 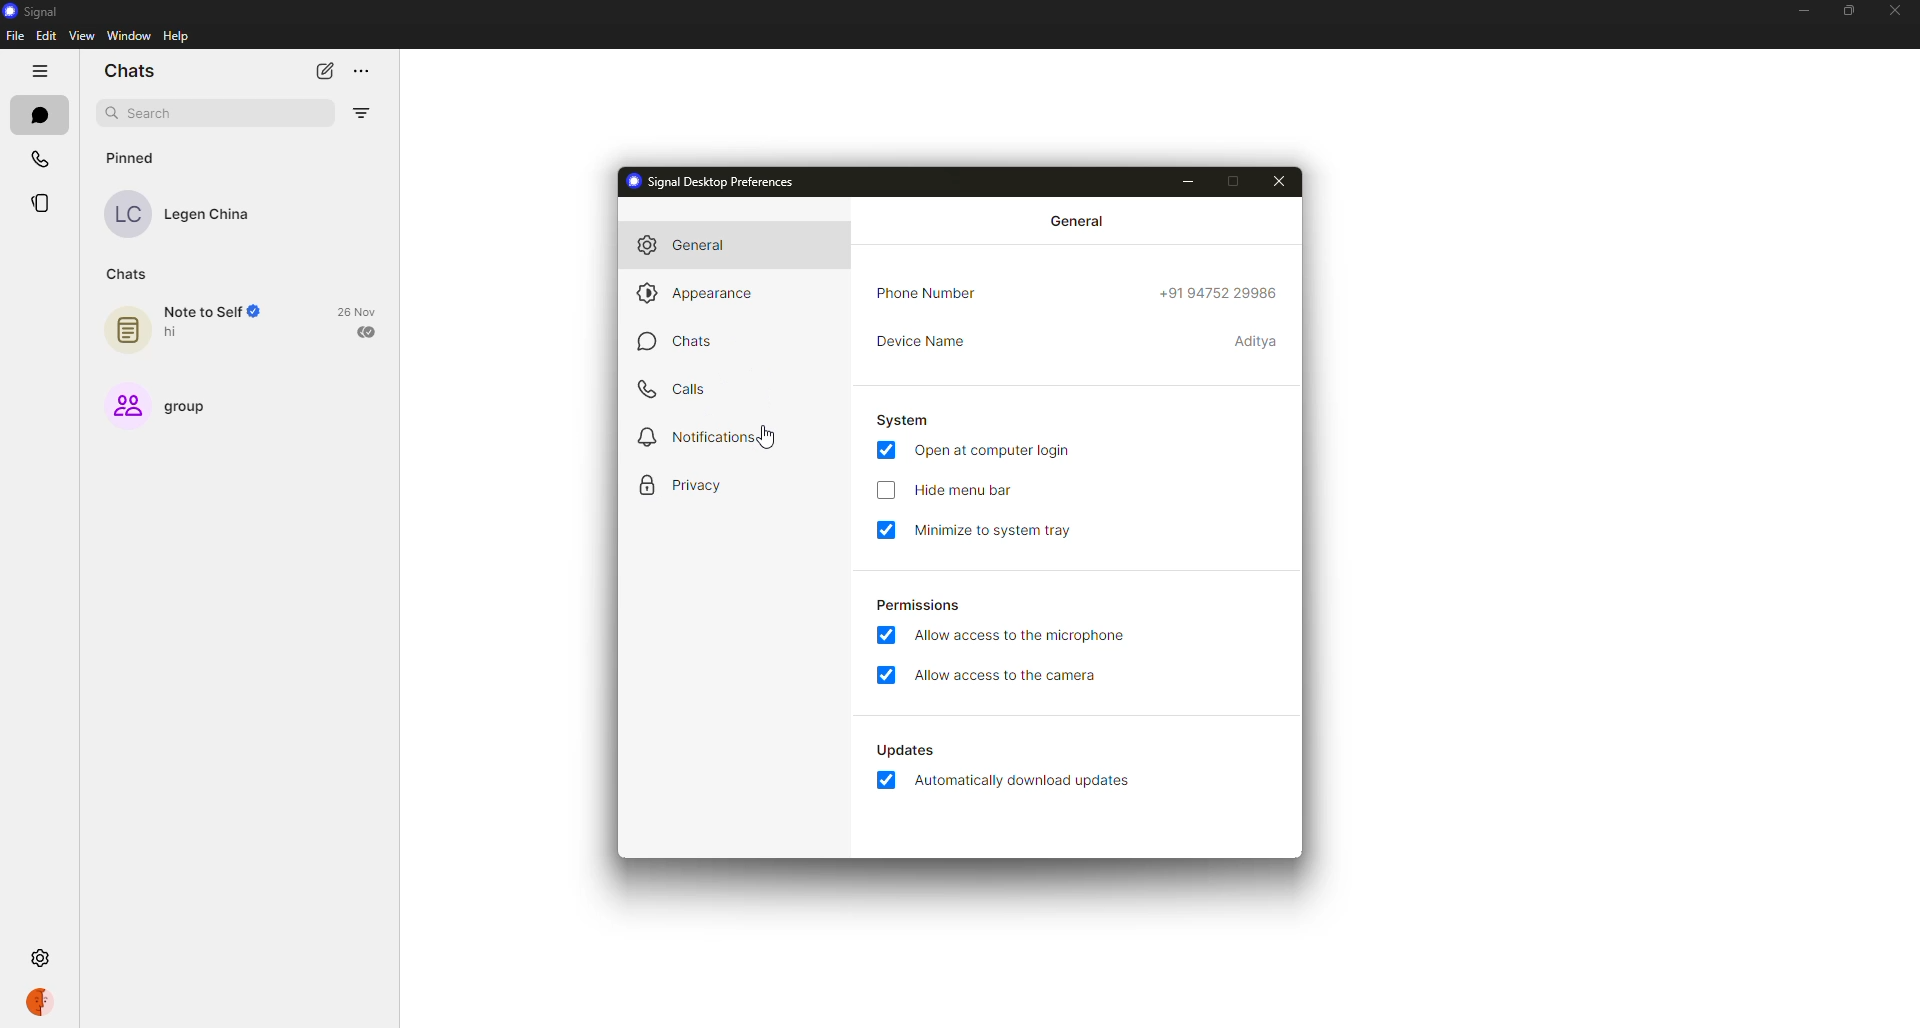 What do you see at coordinates (883, 529) in the screenshot?
I see `enabled` at bounding box center [883, 529].